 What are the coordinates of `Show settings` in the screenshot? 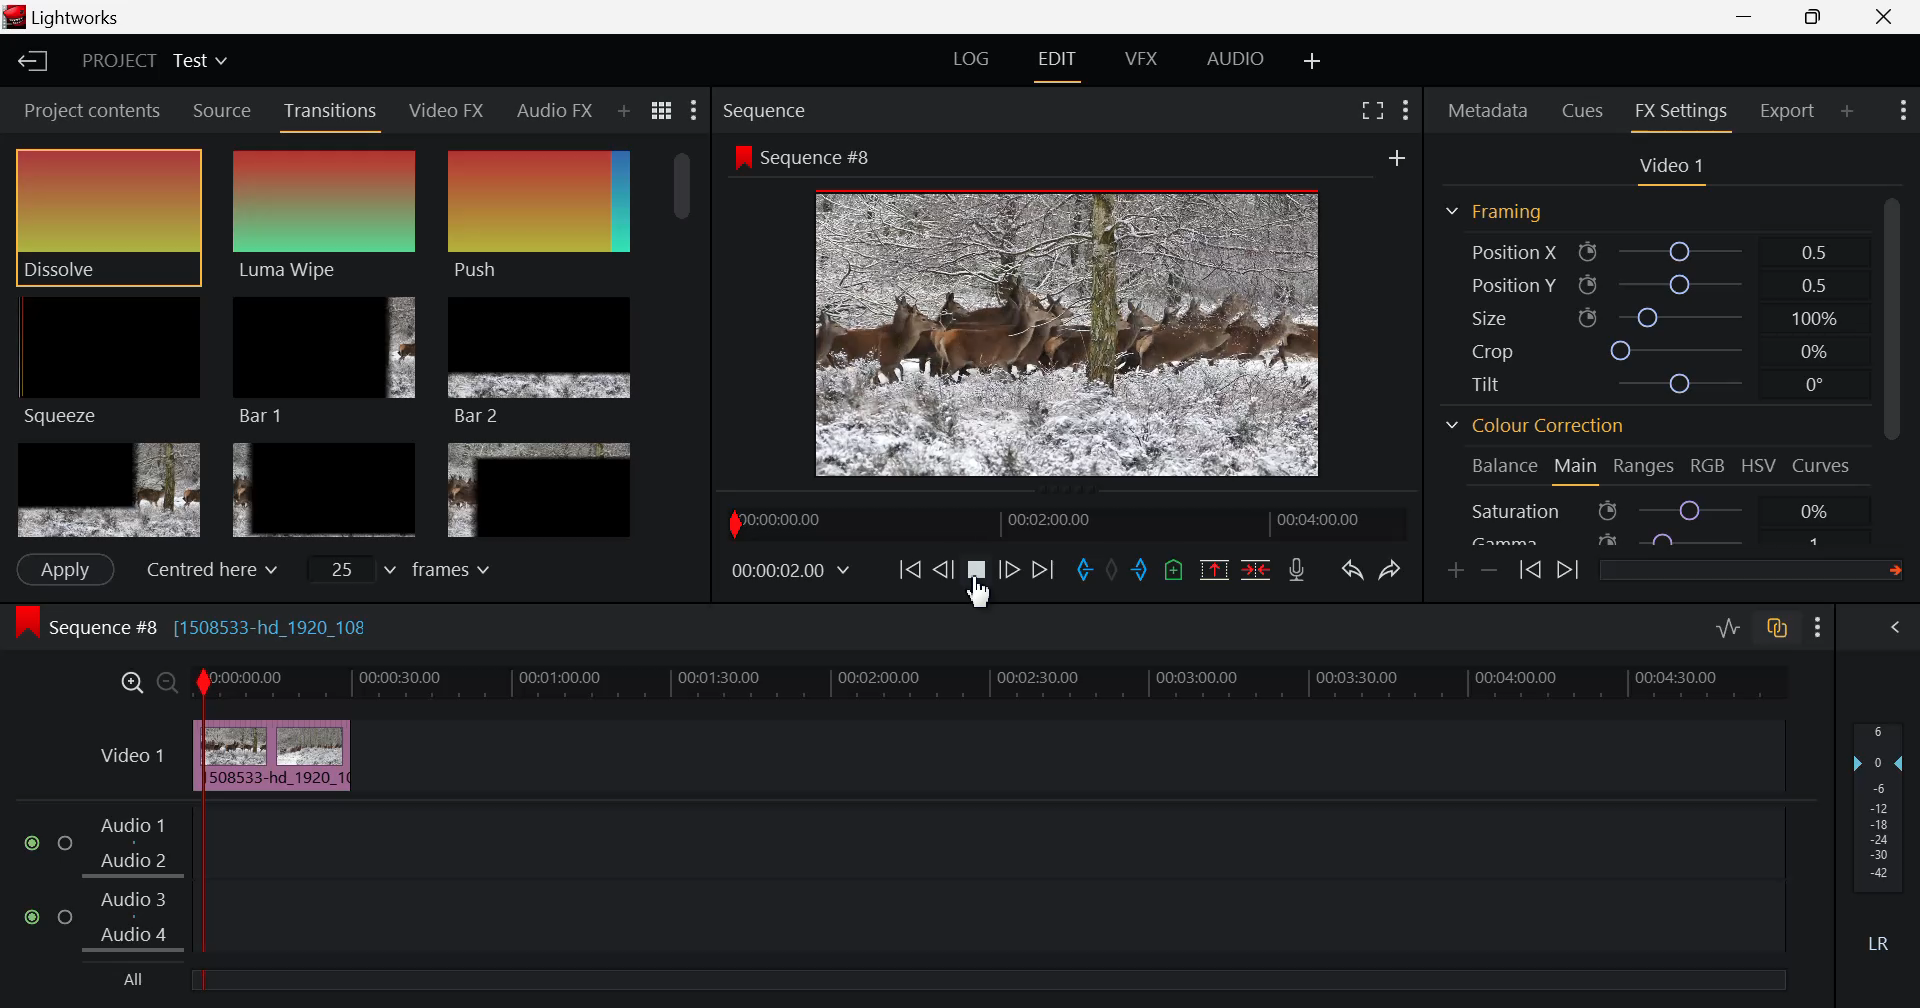 It's located at (1406, 110).